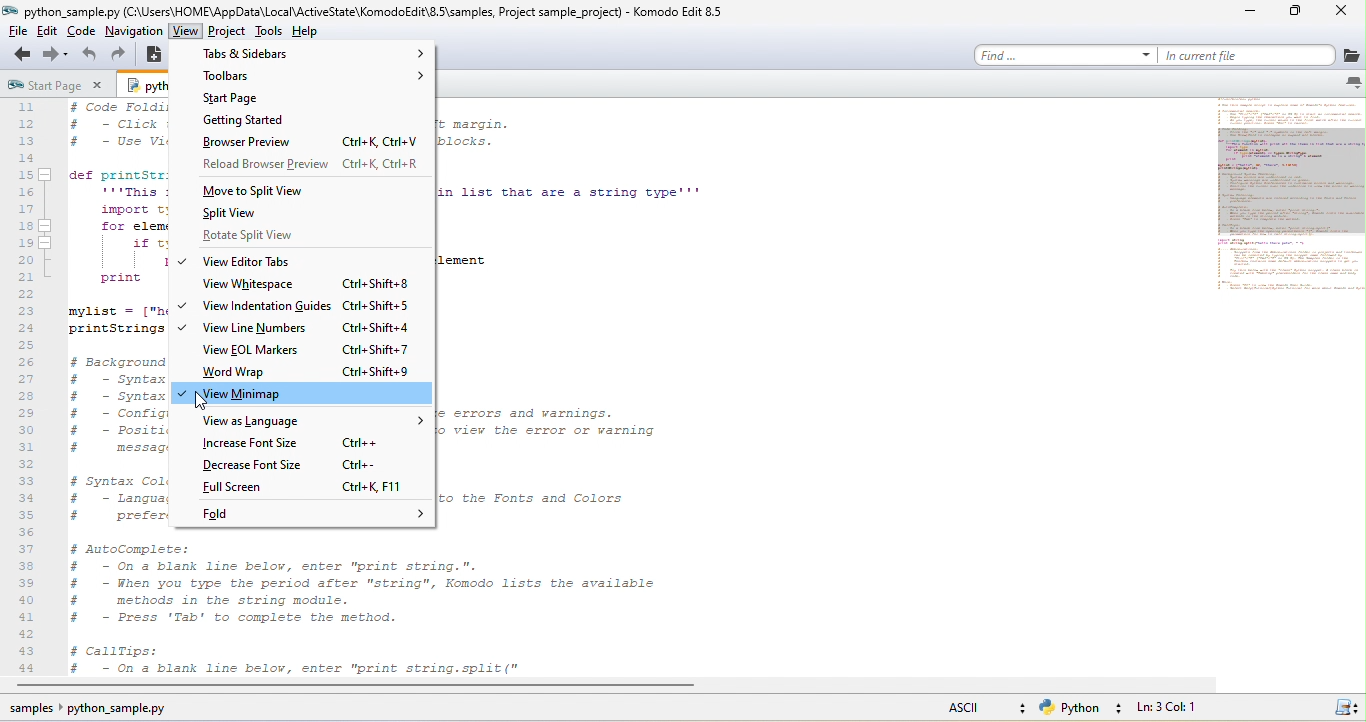  What do you see at coordinates (312, 371) in the screenshot?
I see `word wrap` at bounding box center [312, 371].